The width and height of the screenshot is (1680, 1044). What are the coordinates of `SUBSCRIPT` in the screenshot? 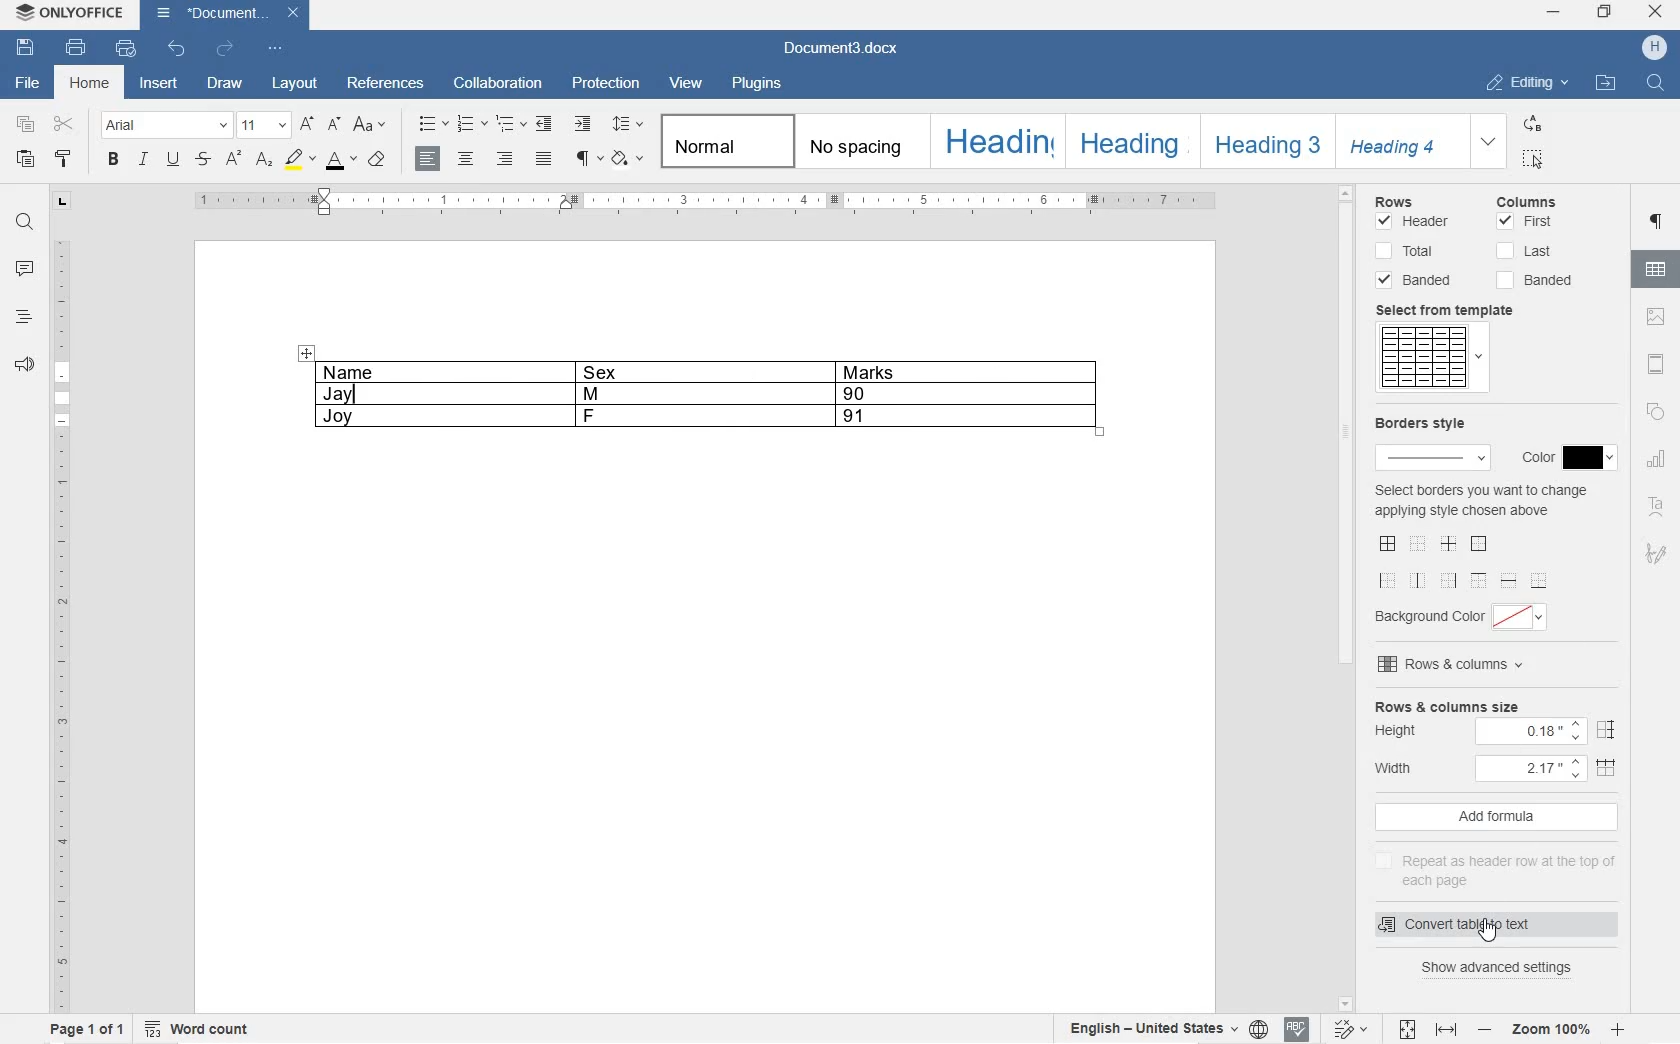 It's located at (265, 160).